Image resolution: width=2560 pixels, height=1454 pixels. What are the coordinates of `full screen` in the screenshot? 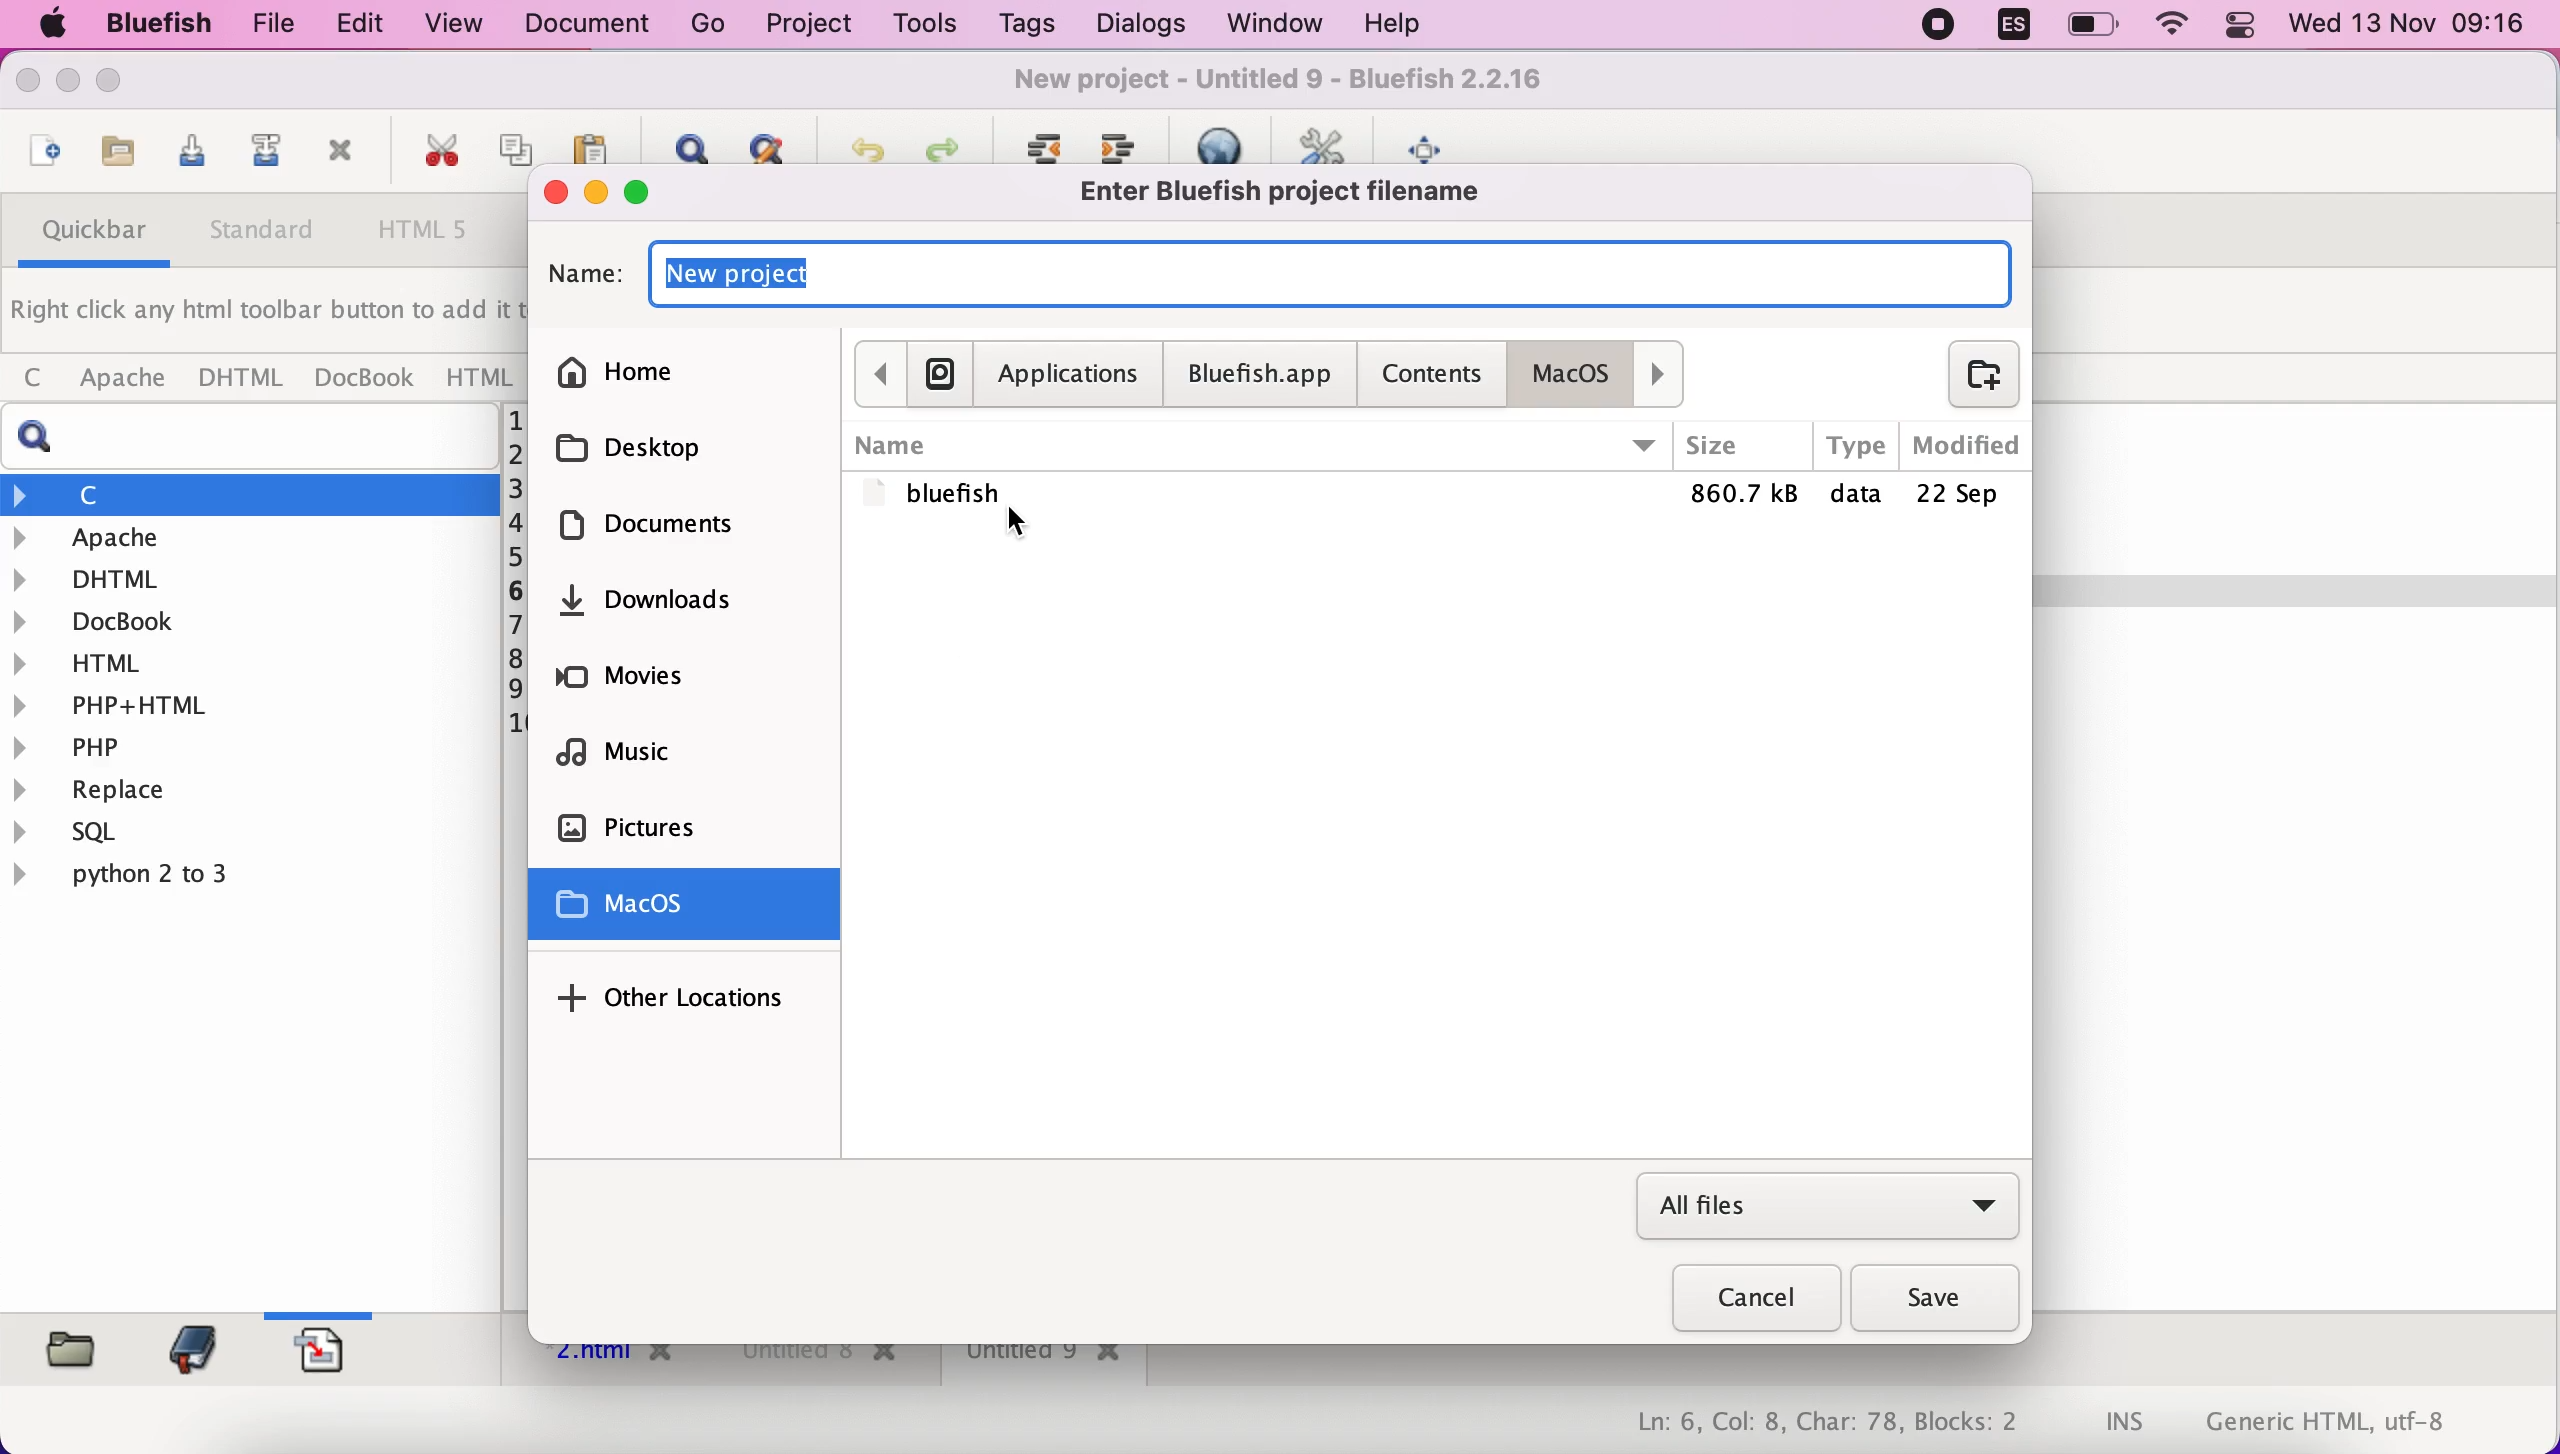 It's located at (1435, 144).